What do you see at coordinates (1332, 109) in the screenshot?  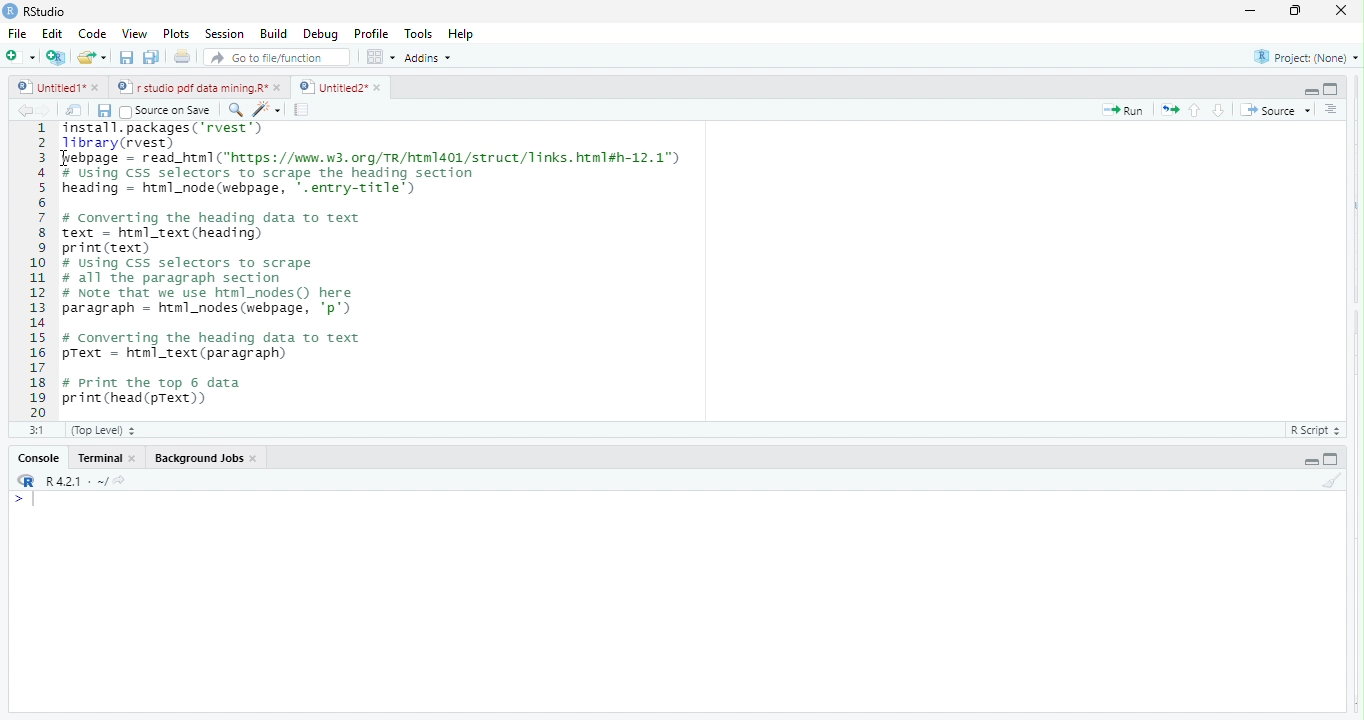 I see `show document outline` at bounding box center [1332, 109].